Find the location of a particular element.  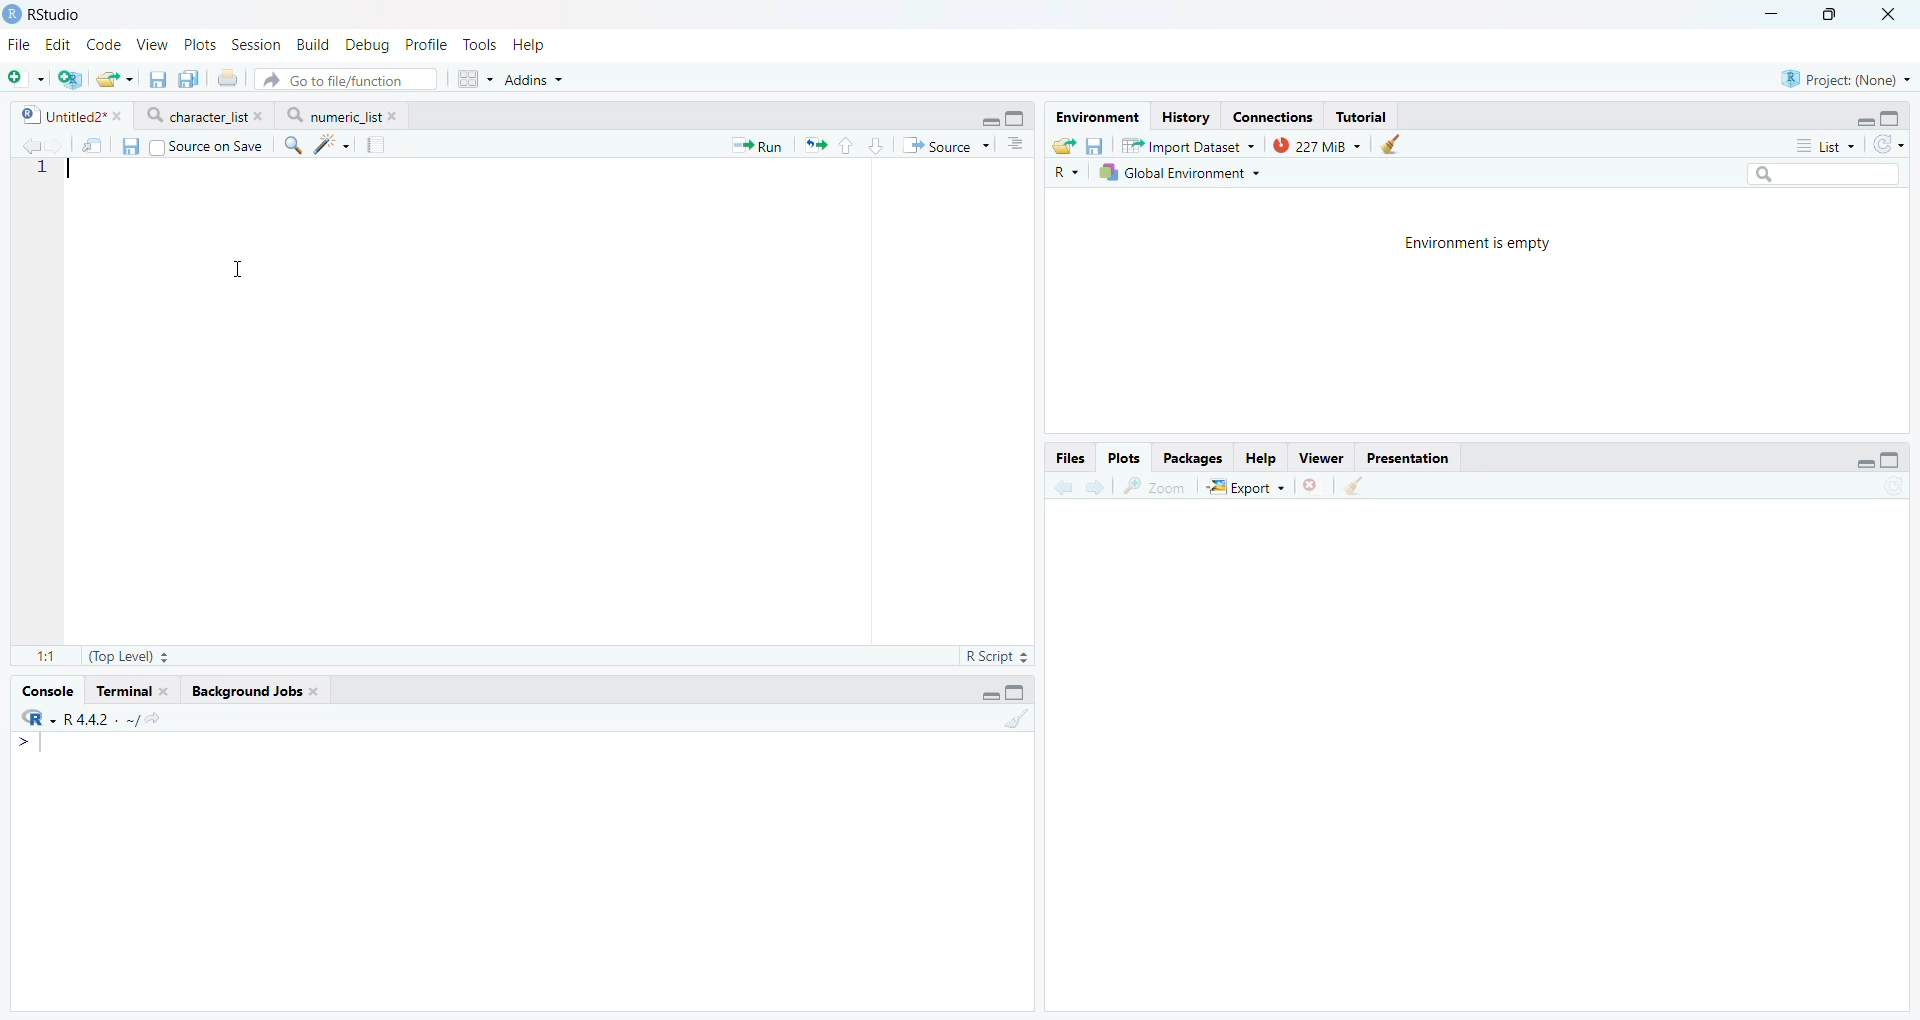

Re-run previous code section is located at coordinates (814, 146).